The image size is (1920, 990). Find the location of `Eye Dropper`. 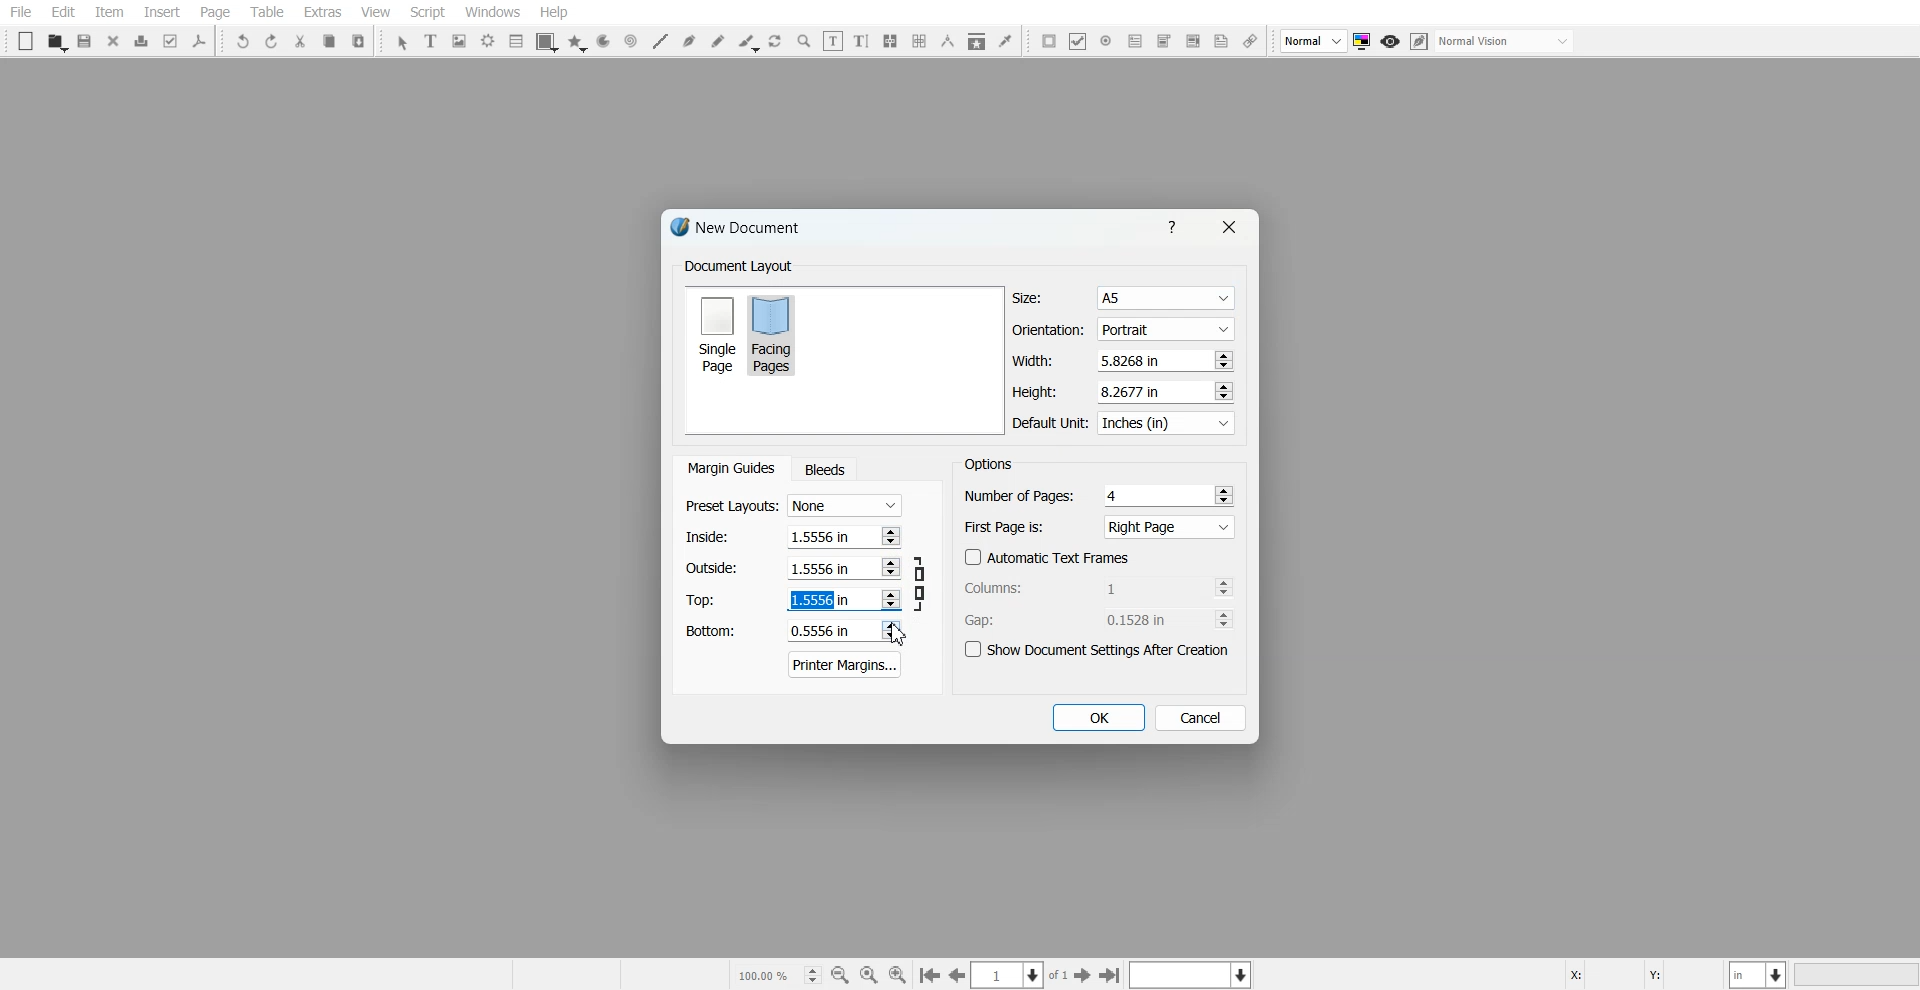

Eye Dropper is located at coordinates (1005, 40).